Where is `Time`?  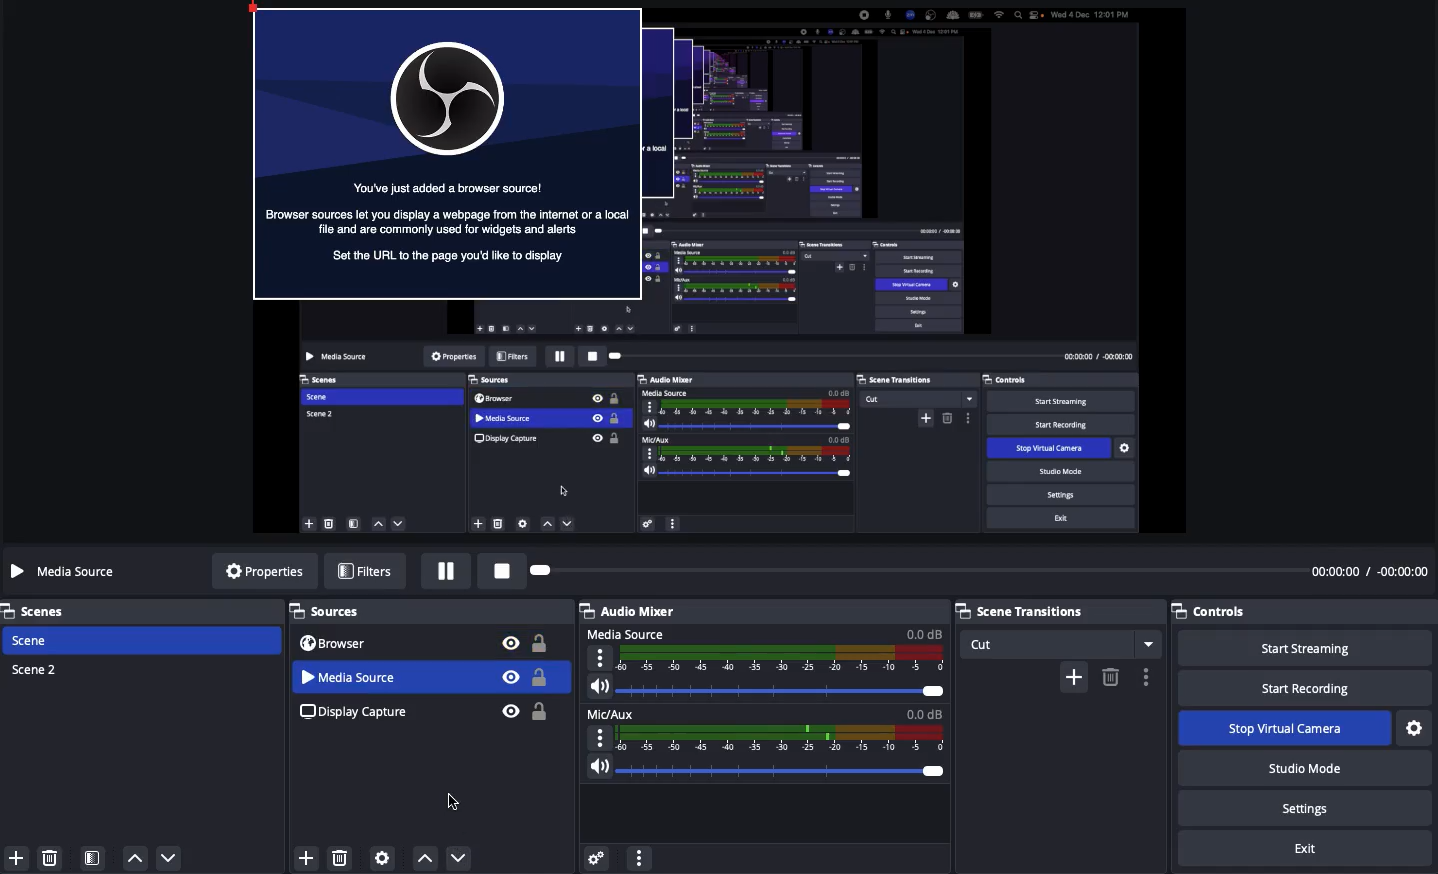 Time is located at coordinates (1368, 571).